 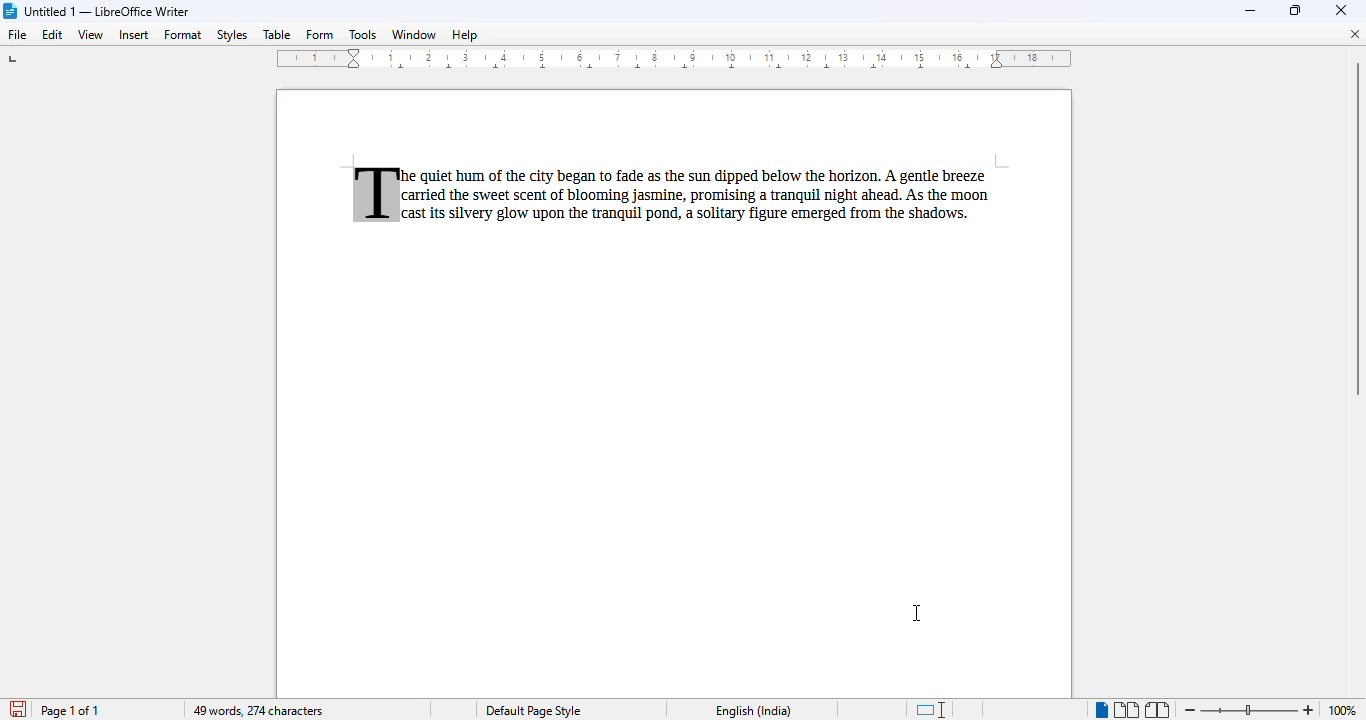 I want to click on single-page view, so click(x=1100, y=710).